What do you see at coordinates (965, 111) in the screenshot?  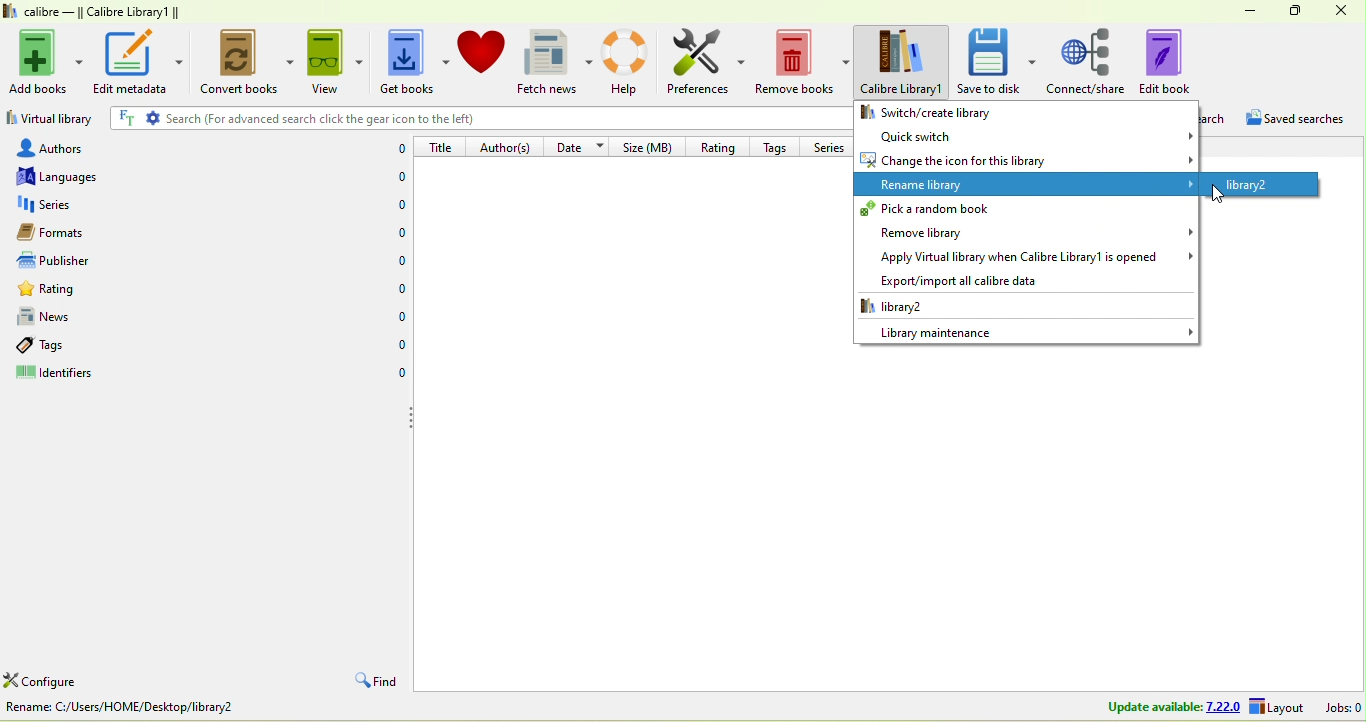 I see `switch/ create library` at bounding box center [965, 111].